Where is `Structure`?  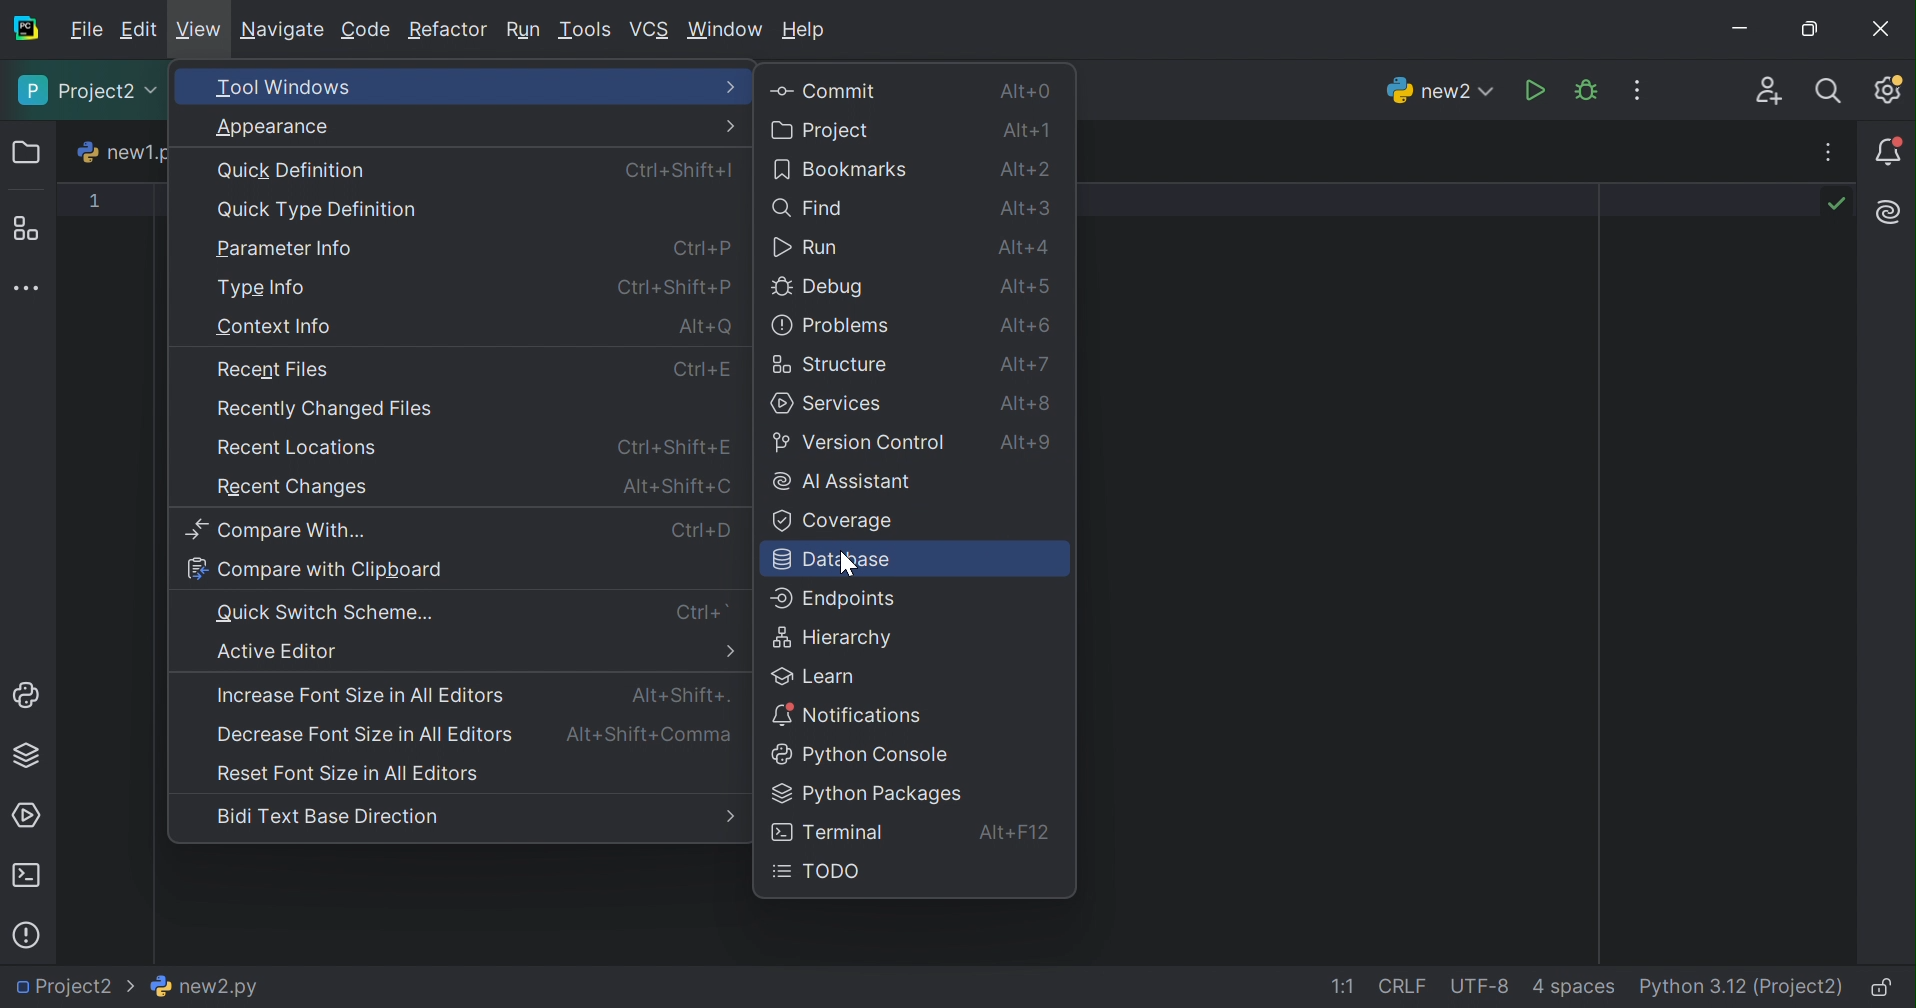 Structure is located at coordinates (828, 366).